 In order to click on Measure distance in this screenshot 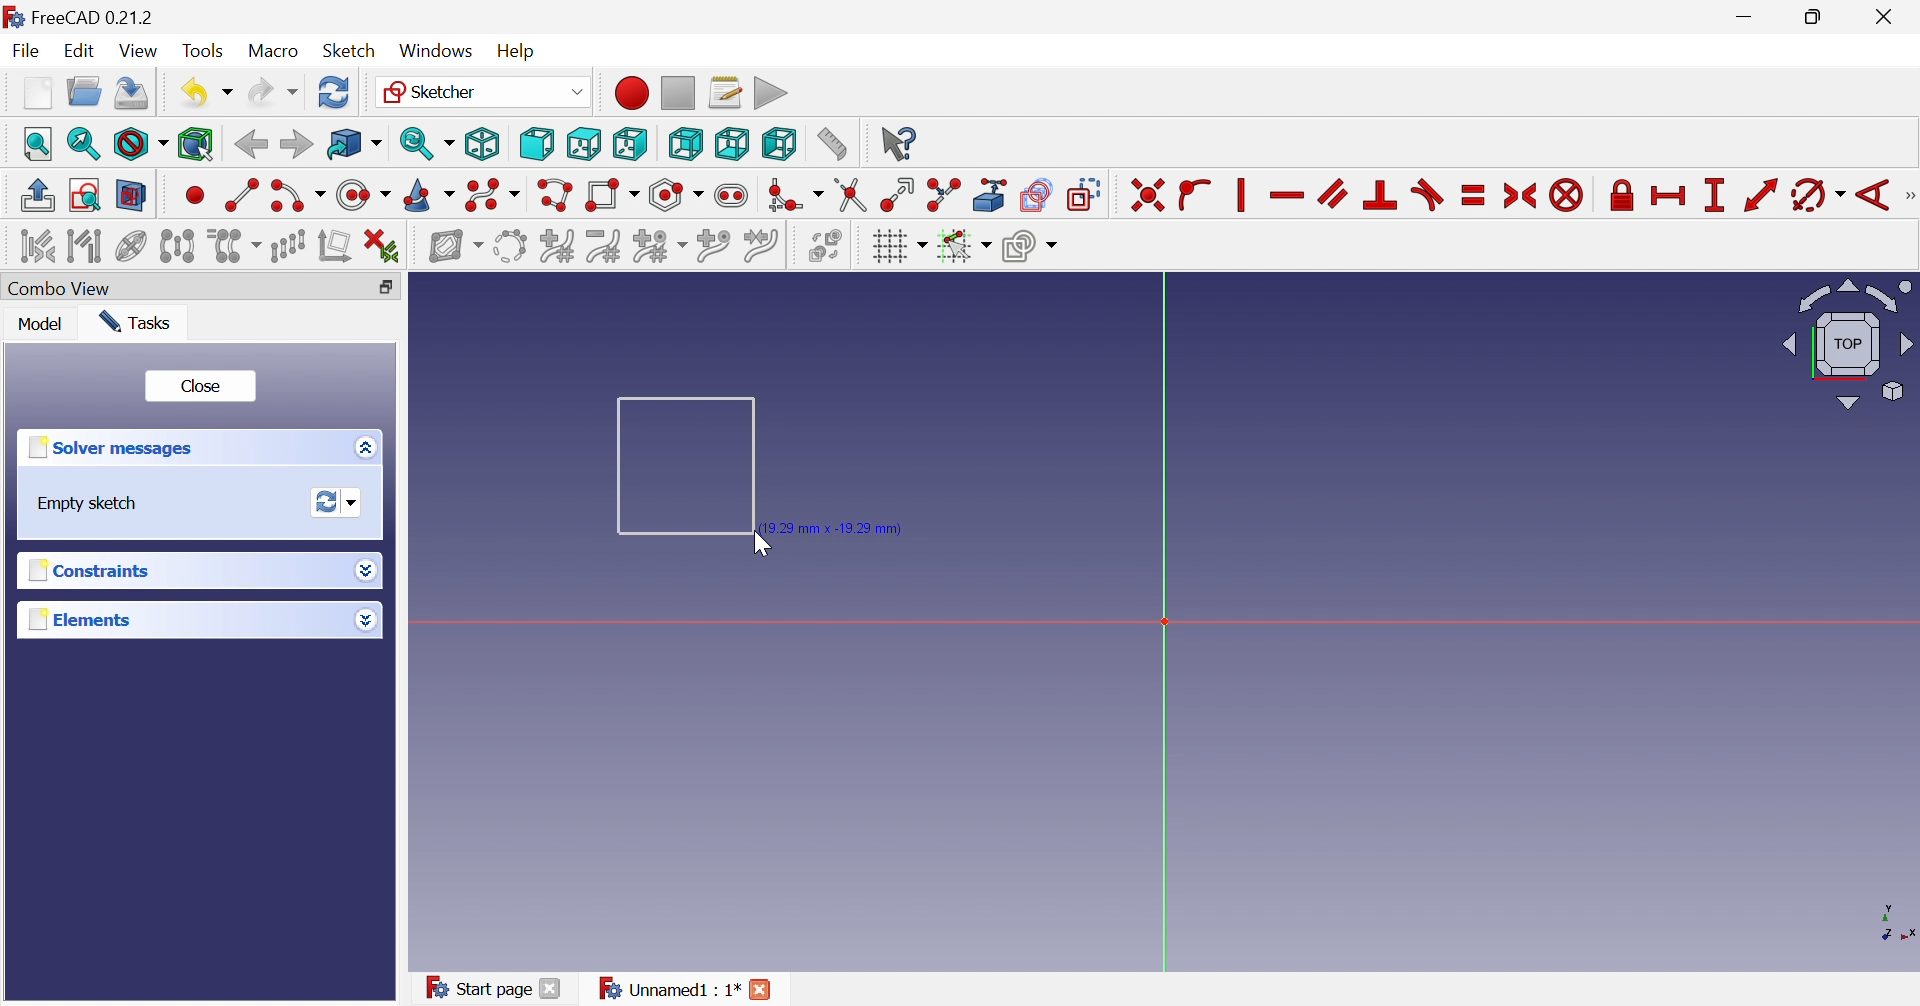, I will do `click(831, 145)`.